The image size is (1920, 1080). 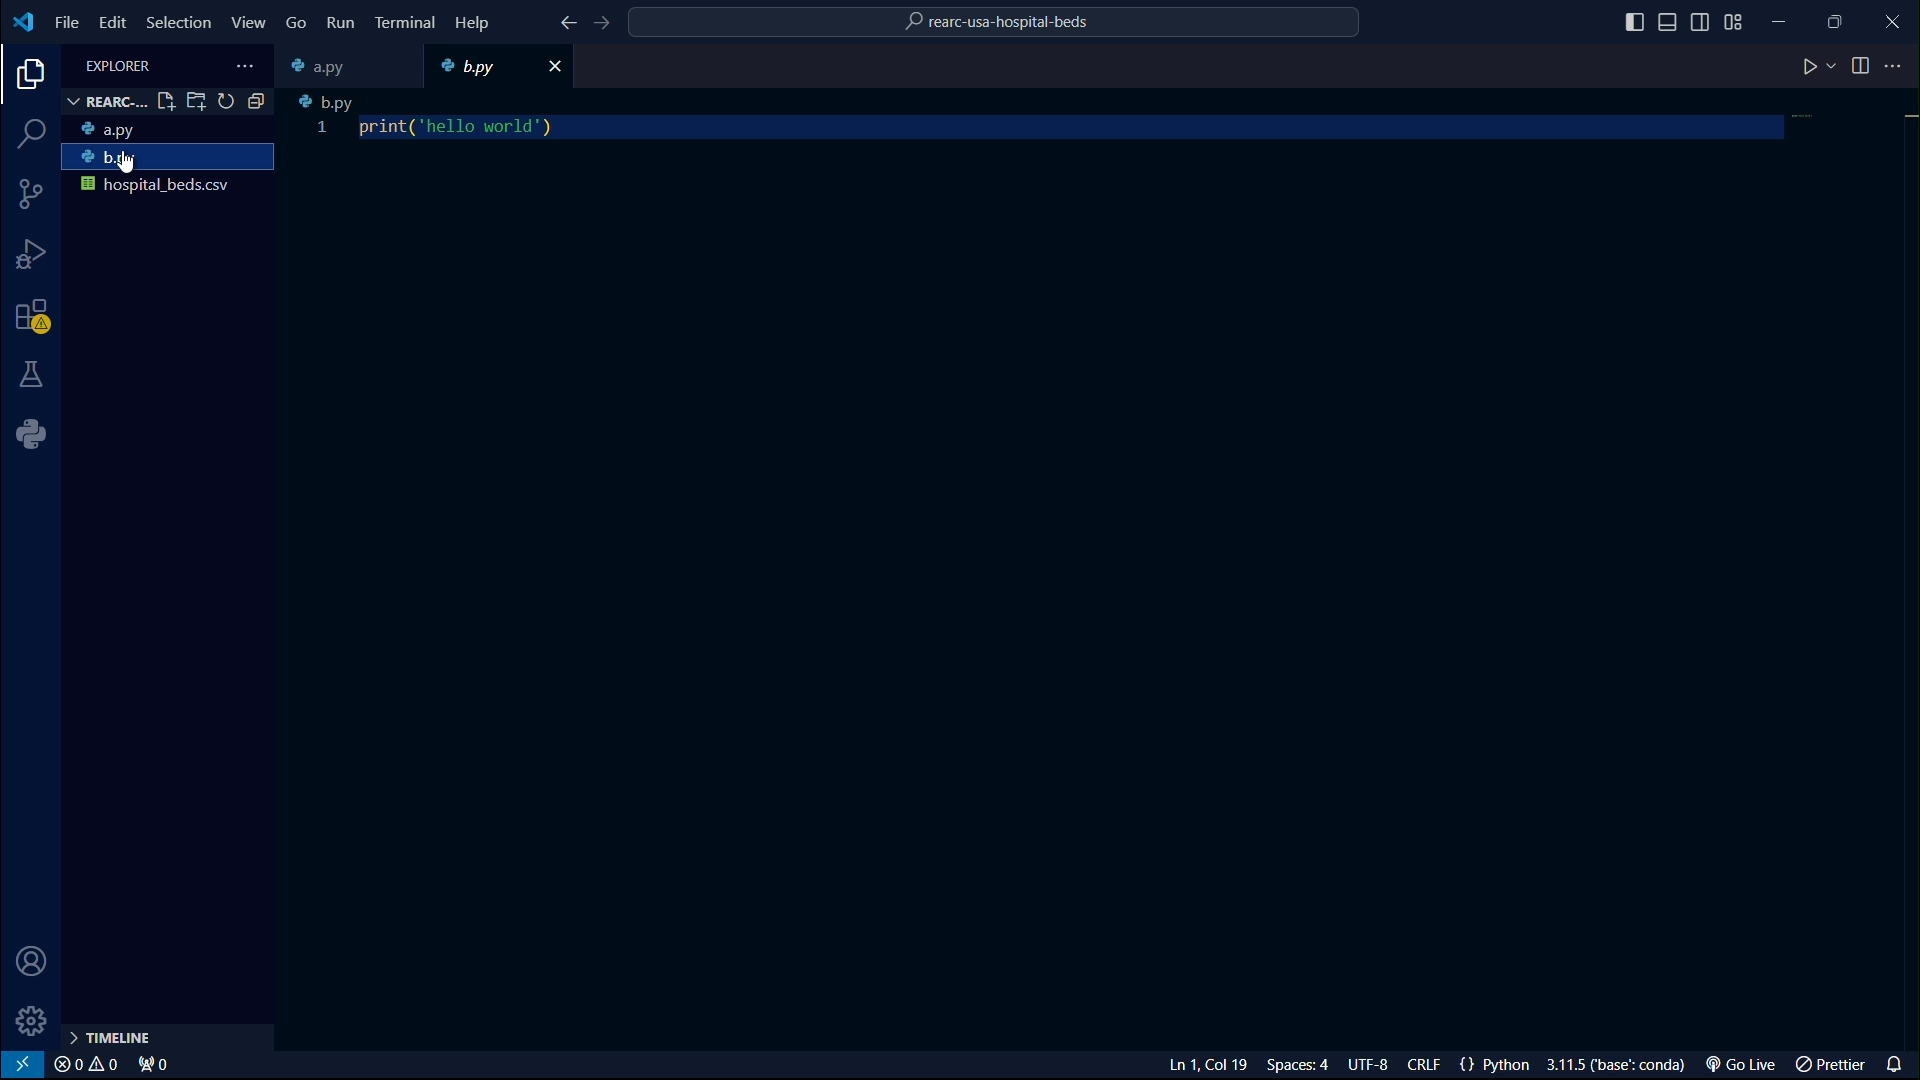 What do you see at coordinates (352, 66) in the screenshot?
I see `a.py` at bounding box center [352, 66].